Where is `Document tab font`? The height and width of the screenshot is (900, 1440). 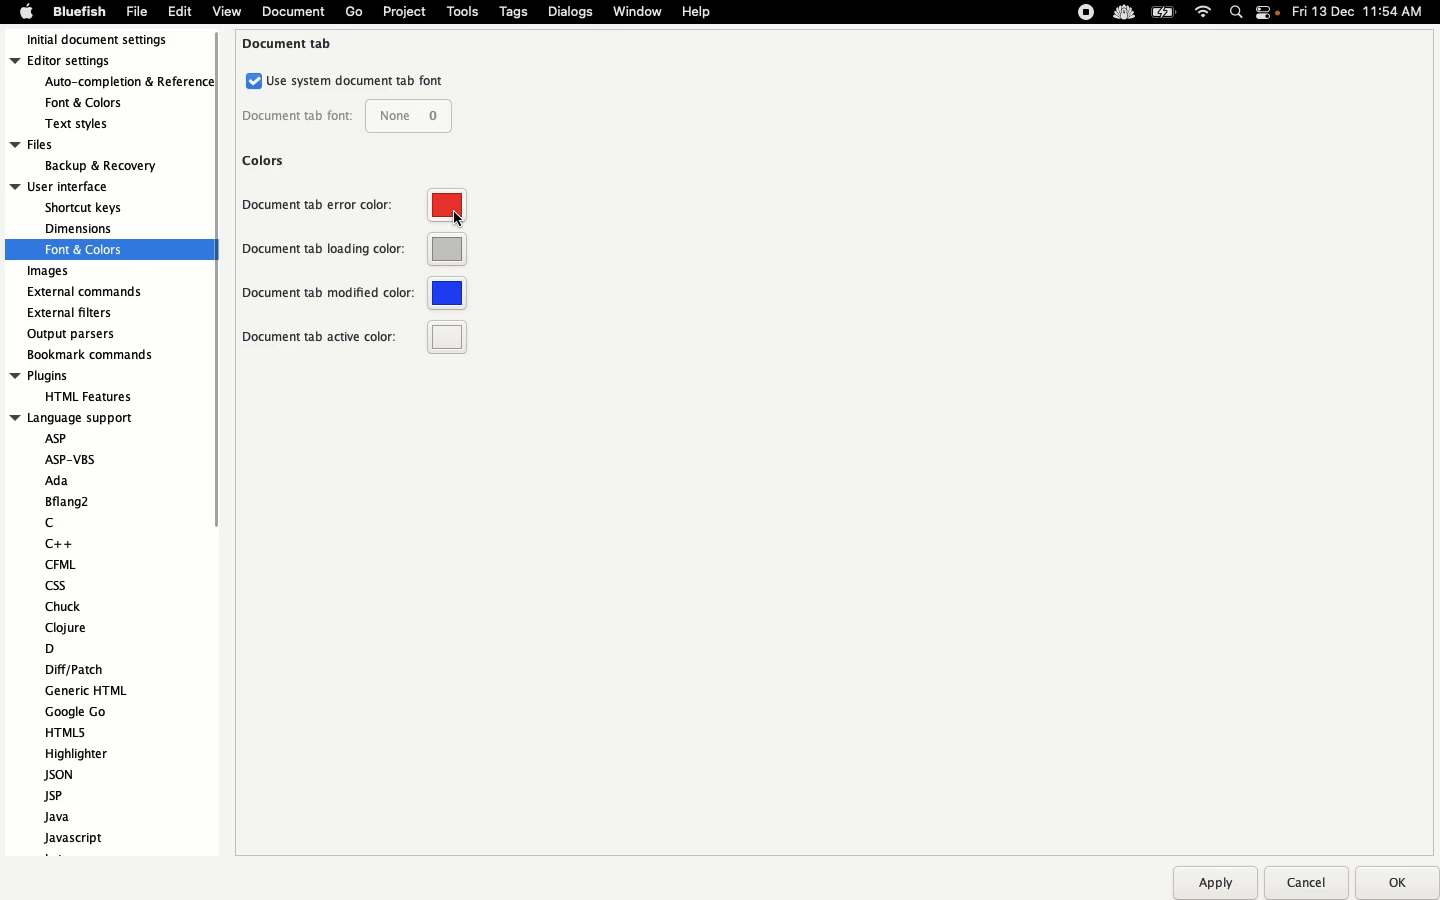
Document tab font is located at coordinates (346, 117).